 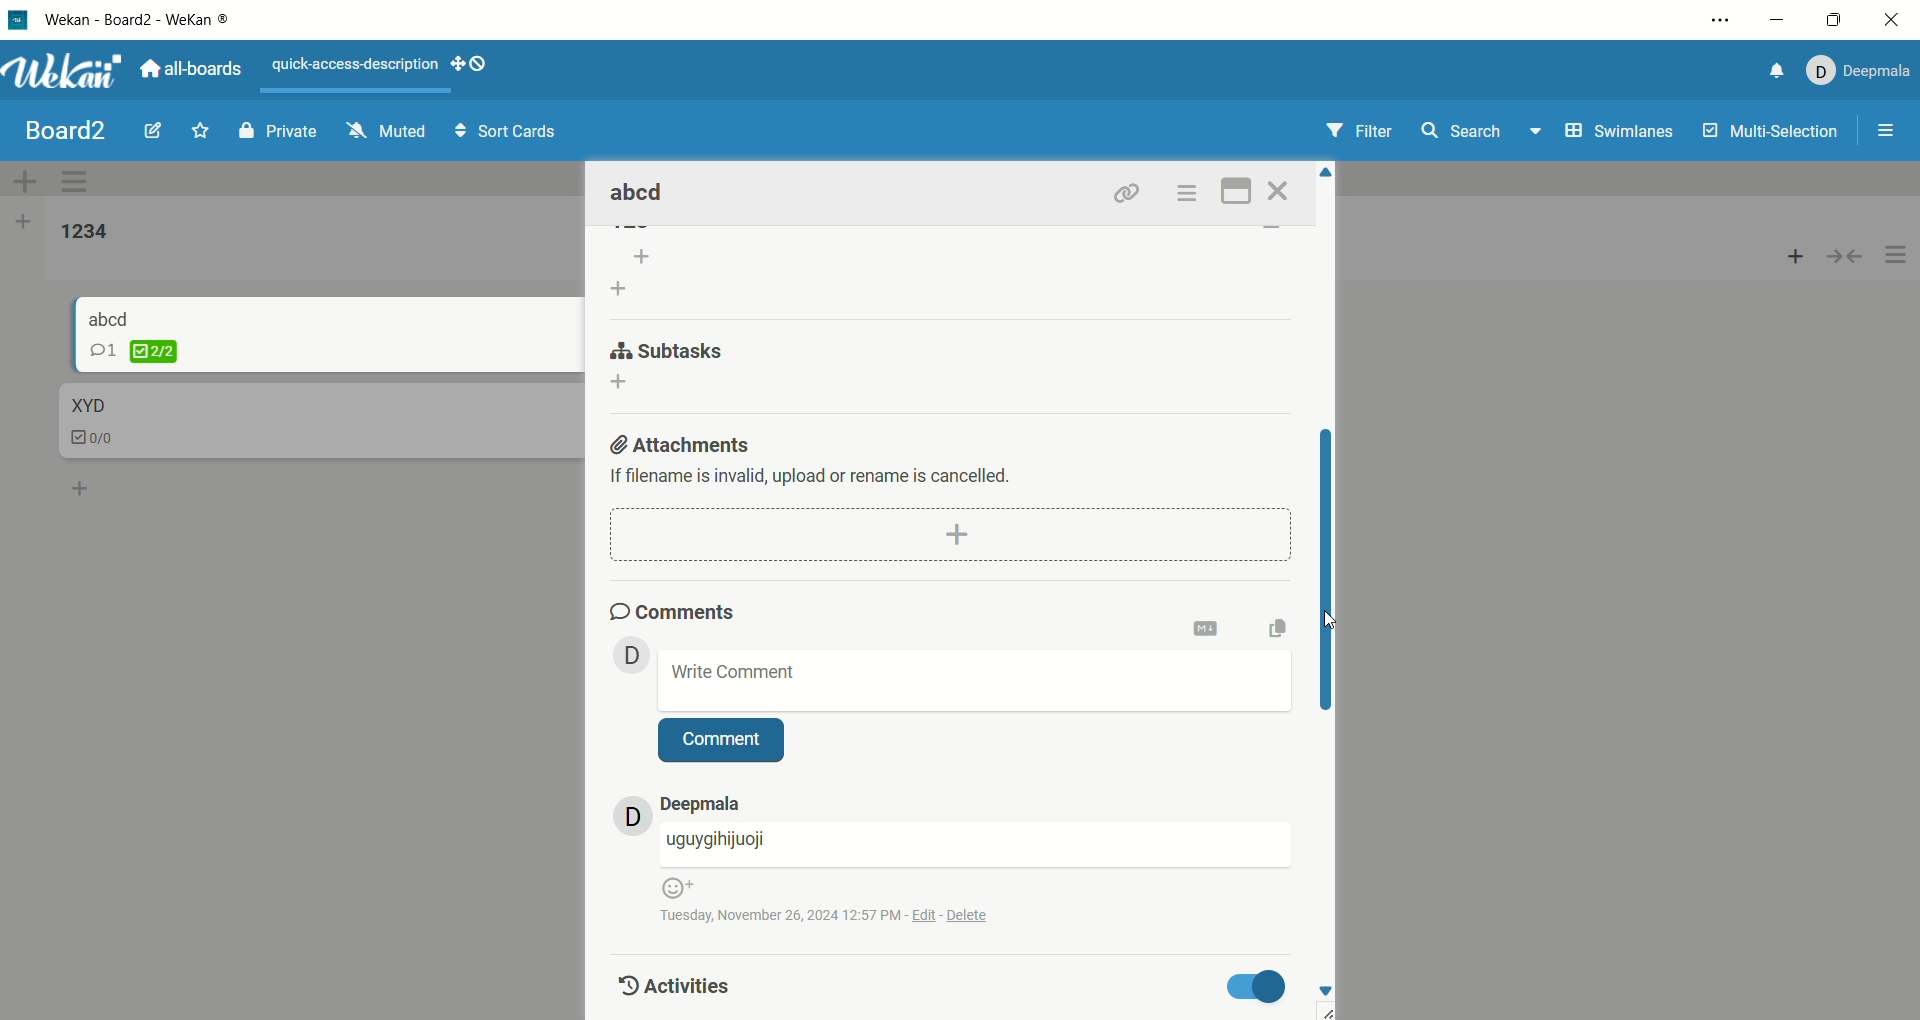 I want to click on emoji, so click(x=676, y=886).